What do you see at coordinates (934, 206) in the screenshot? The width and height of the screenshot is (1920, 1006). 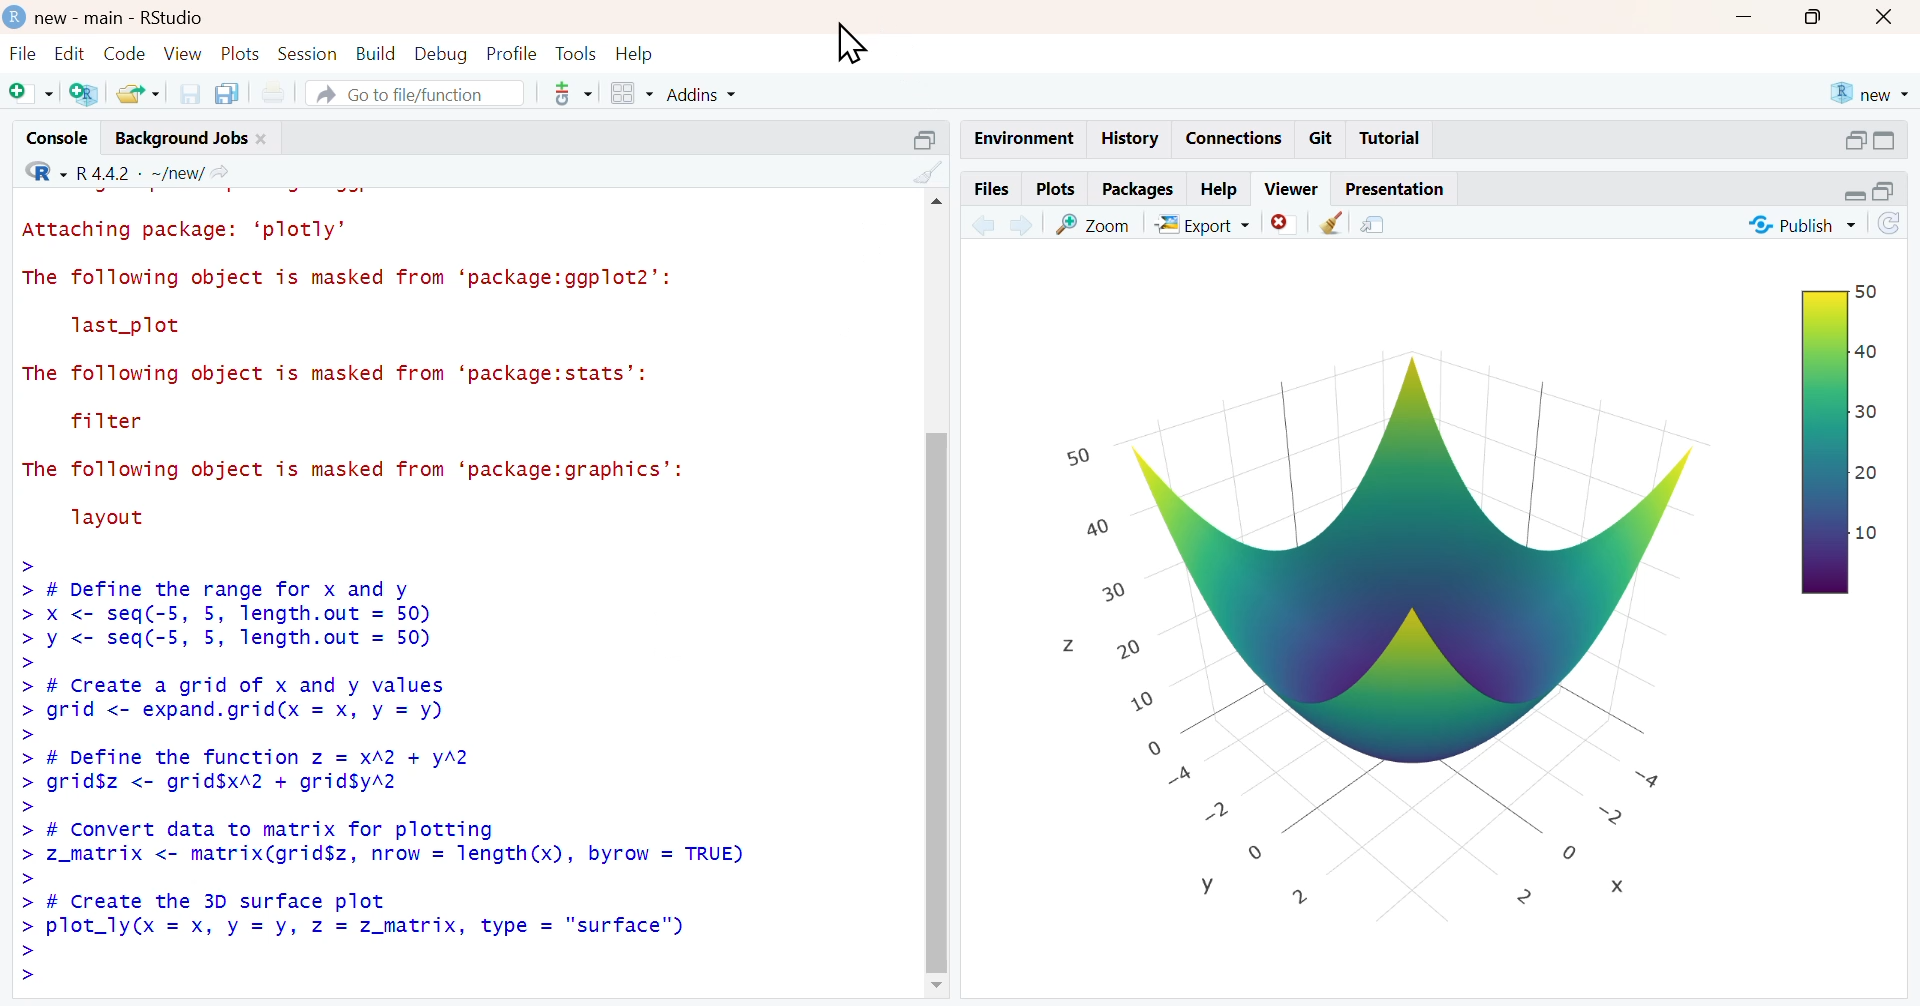 I see `move up` at bounding box center [934, 206].